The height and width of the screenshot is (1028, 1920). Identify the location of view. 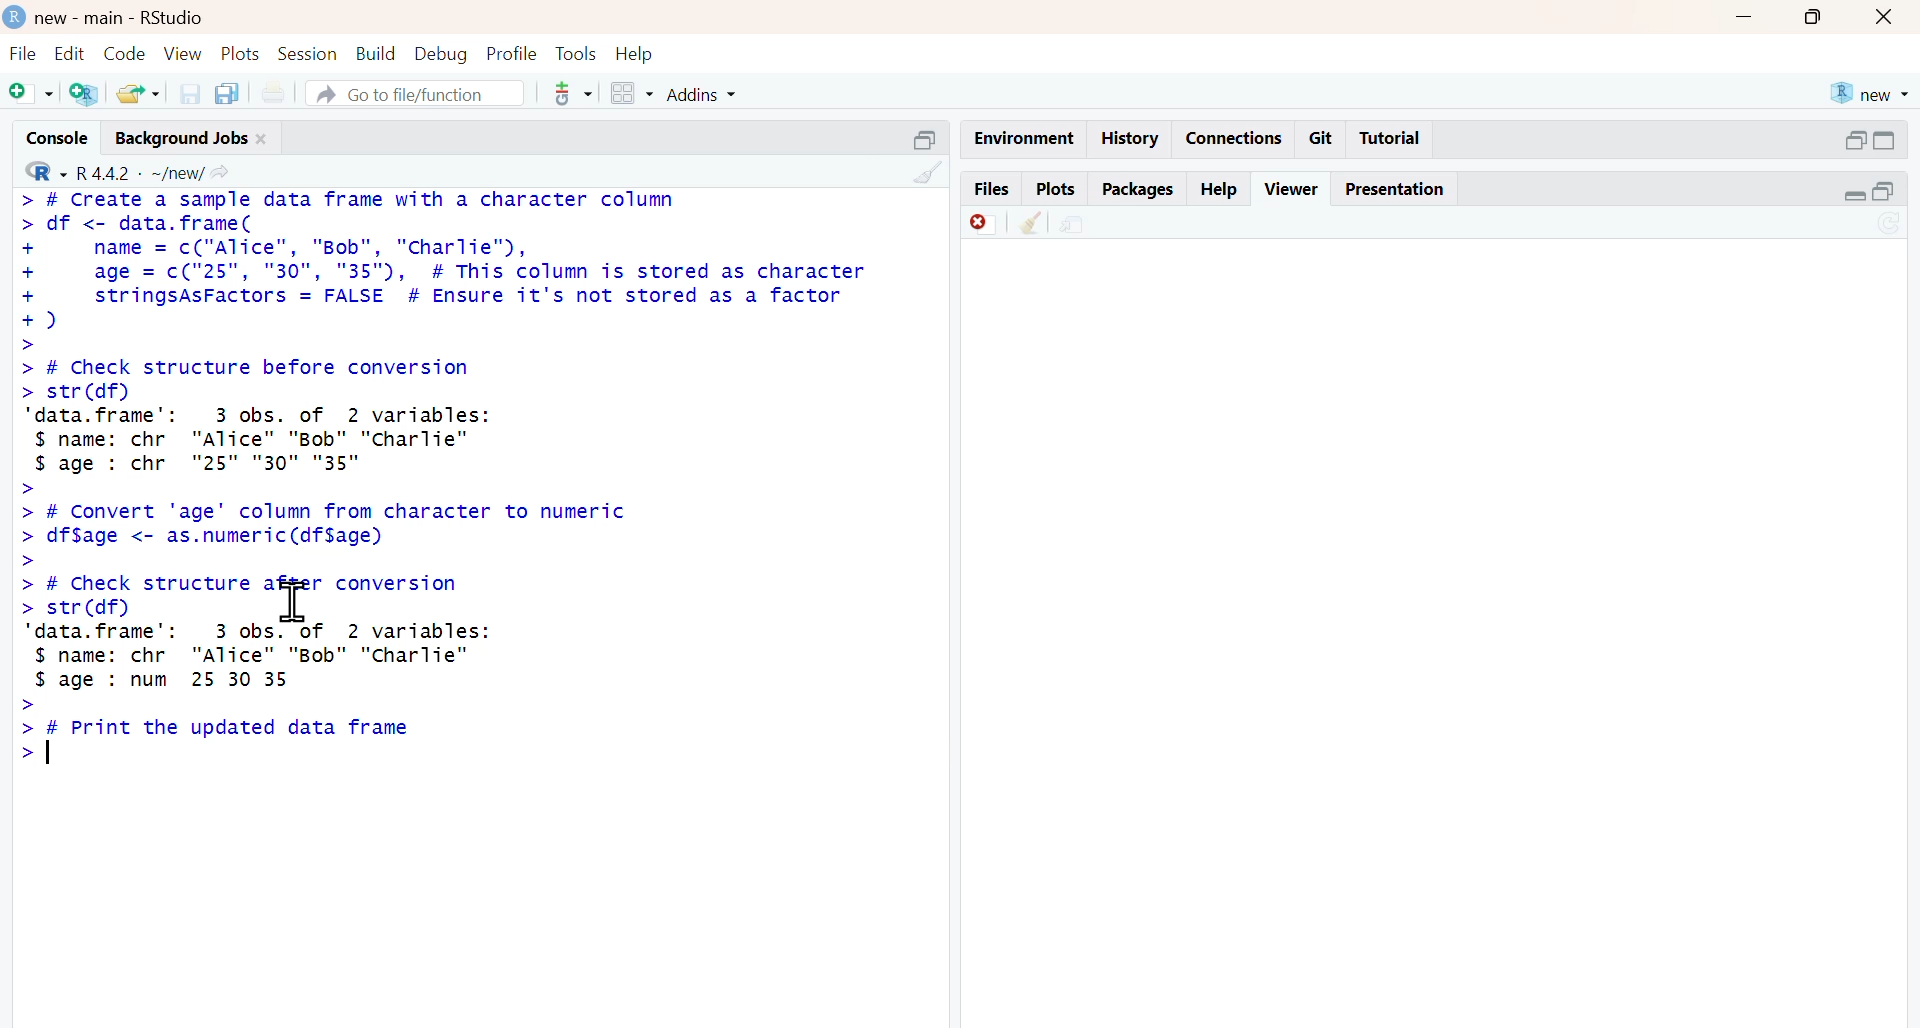
(183, 55).